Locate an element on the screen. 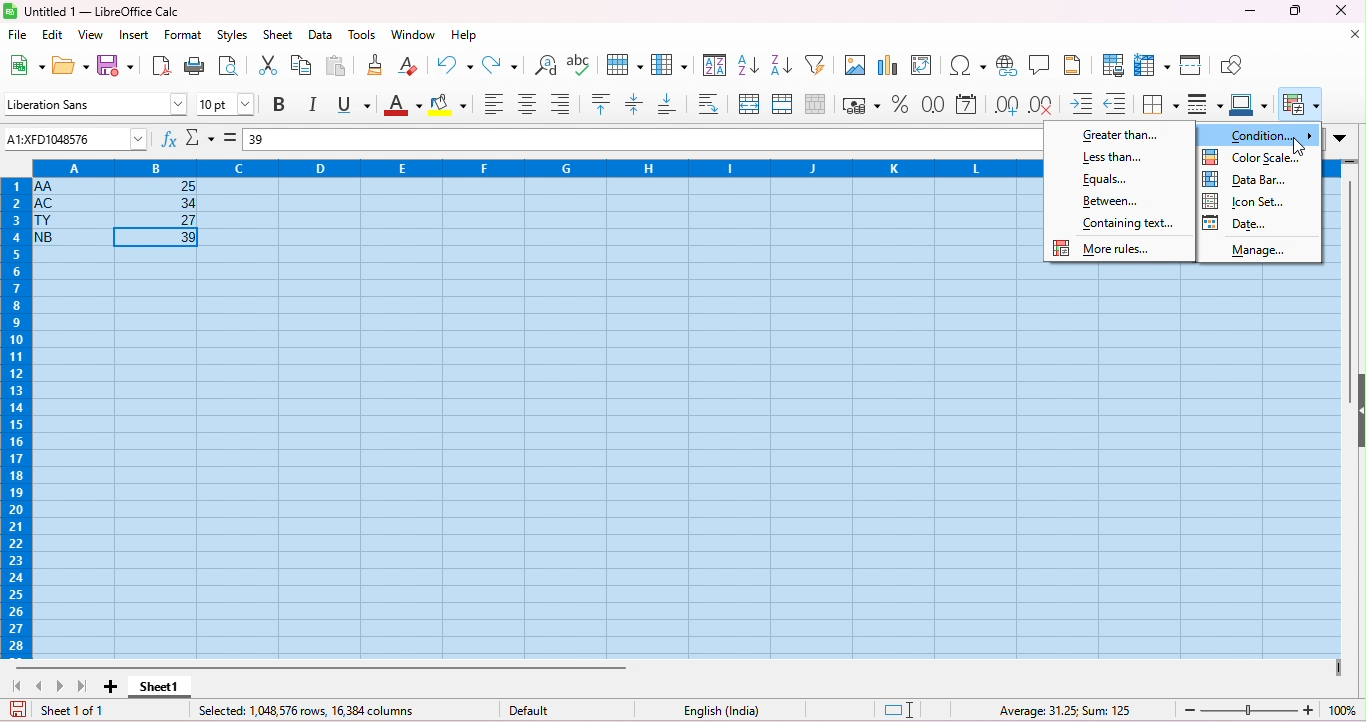 The height and width of the screenshot is (722, 1366). styles is located at coordinates (236, 37).